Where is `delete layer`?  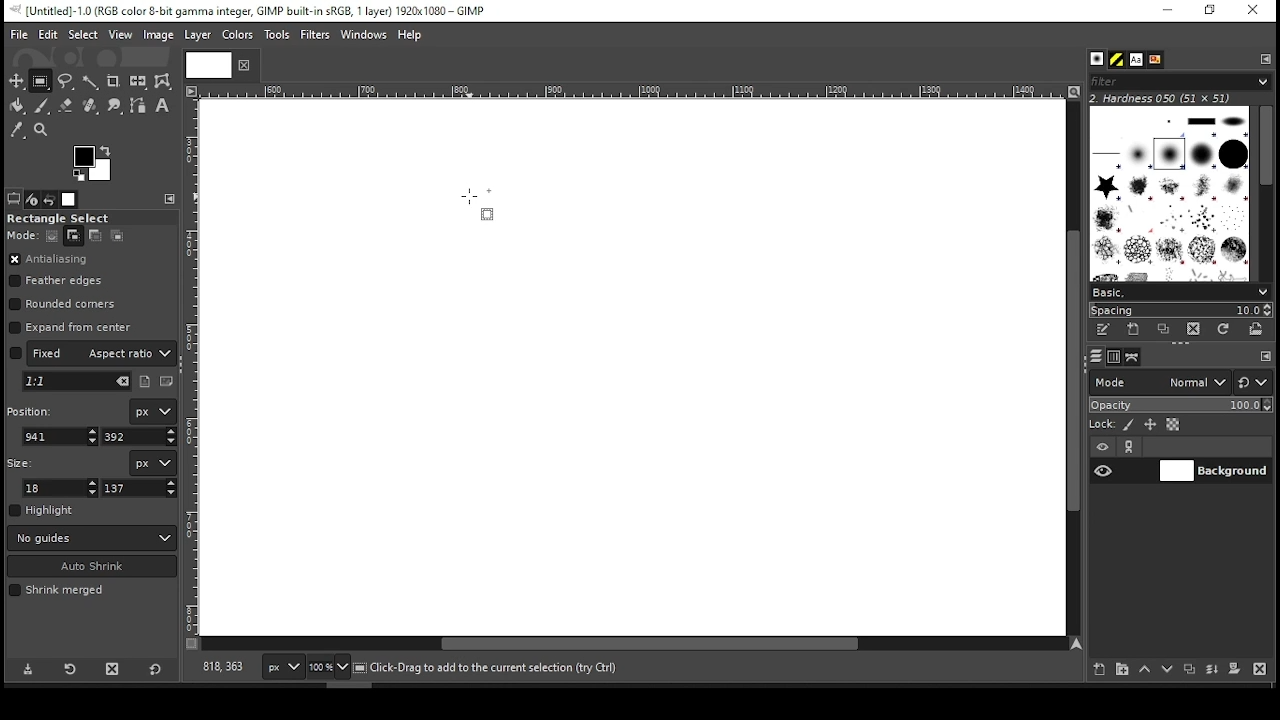
delete layer is located at coordinates (1259, 669).